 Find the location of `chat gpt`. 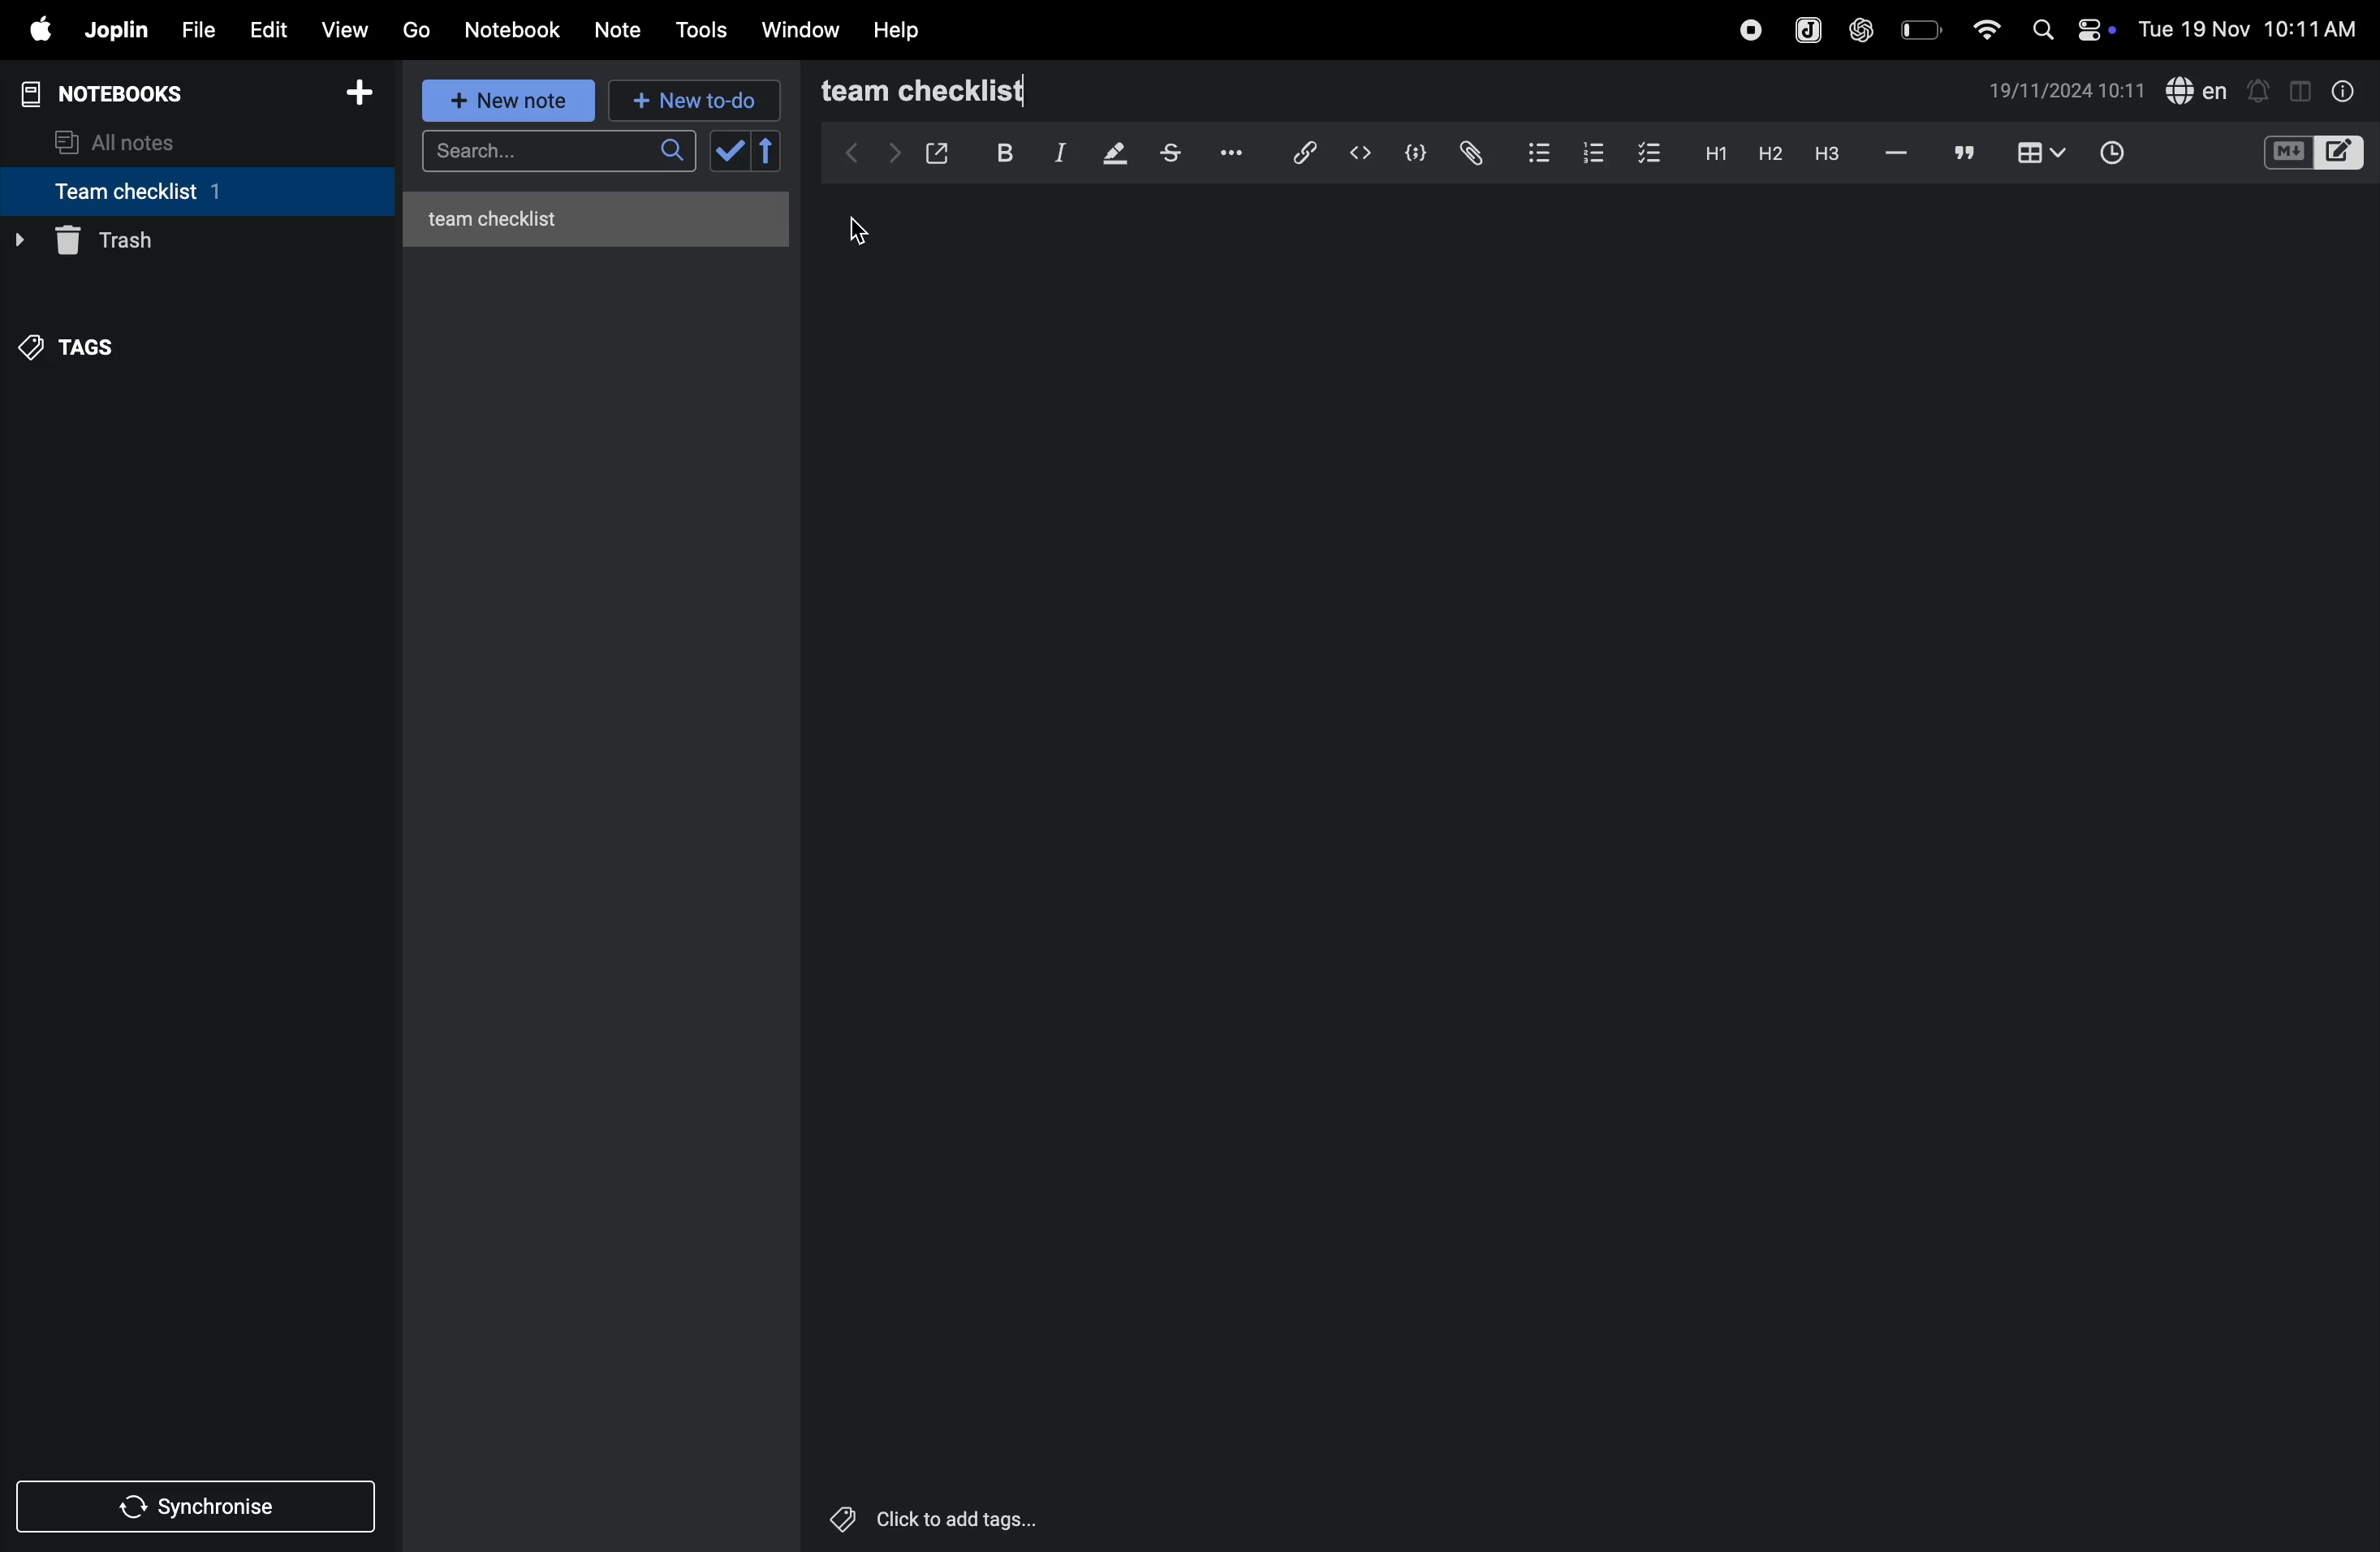

chat gpt is located at coordinates (1858, 29).